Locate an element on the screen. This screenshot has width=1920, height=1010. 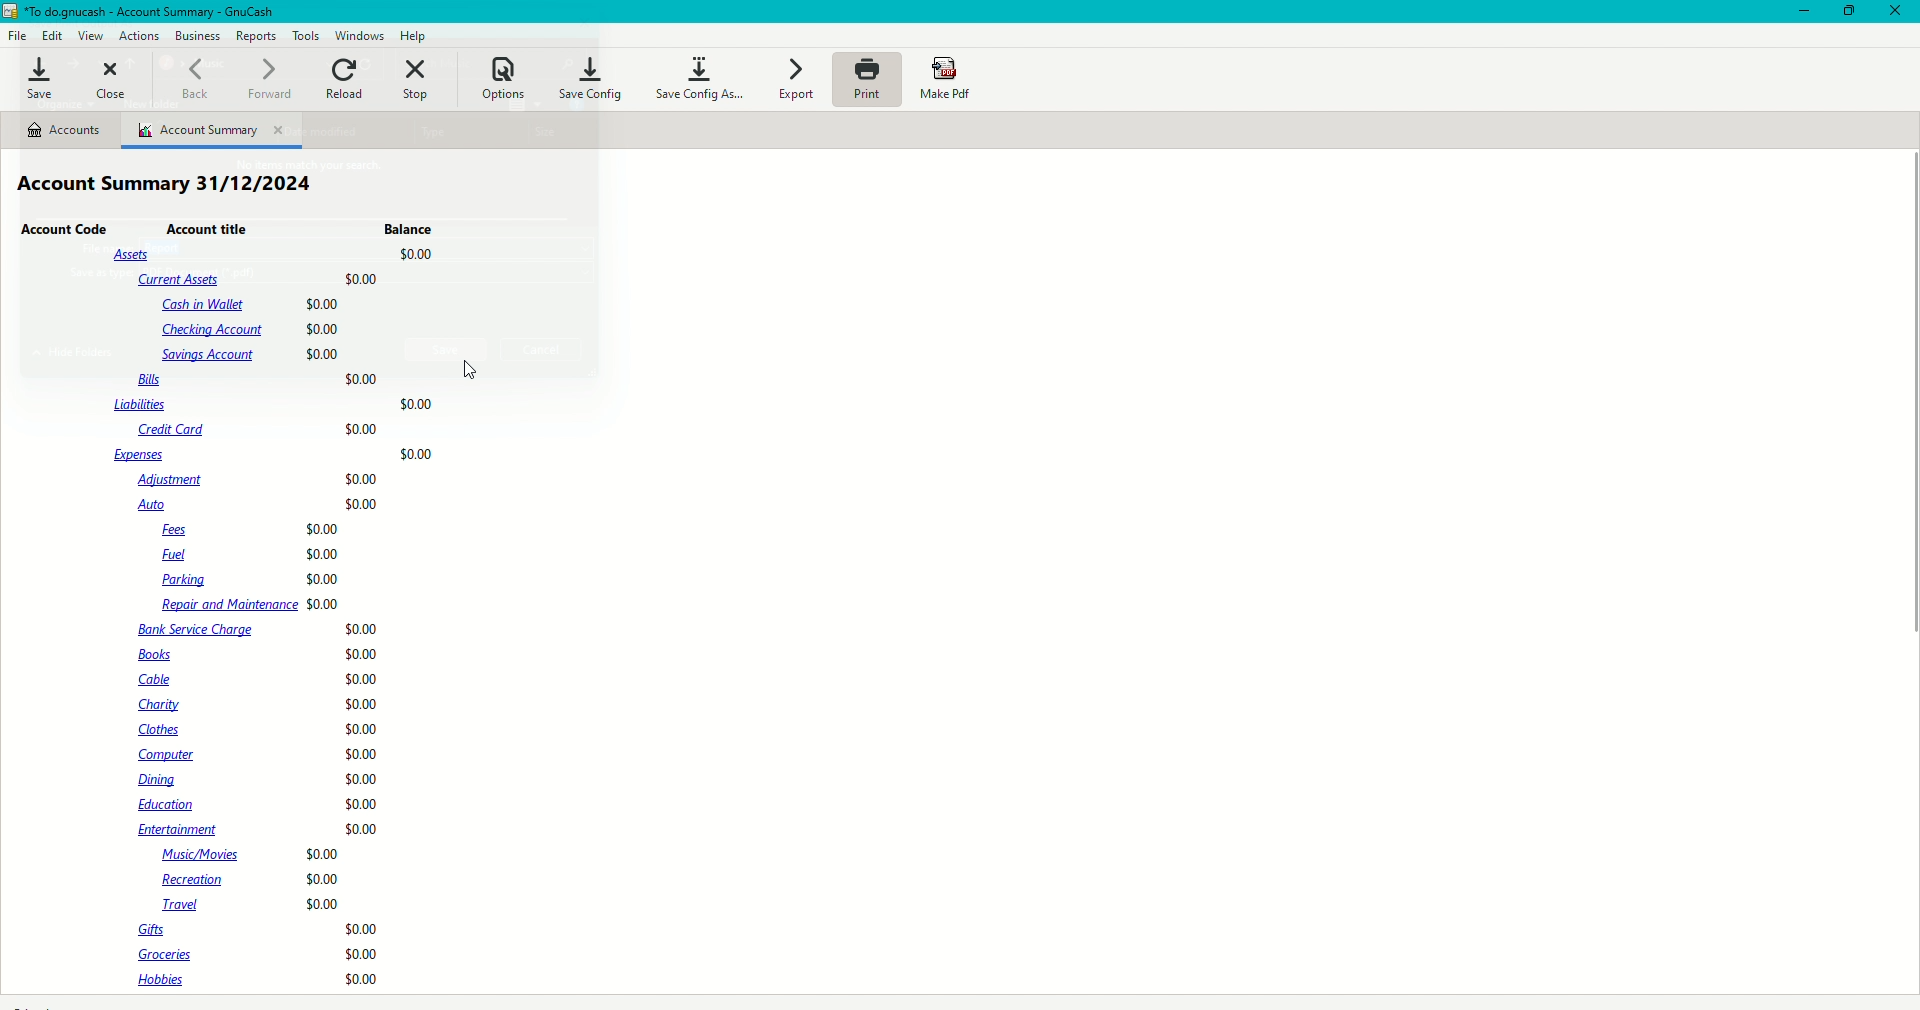
Save is located at coordinates (39, 80).